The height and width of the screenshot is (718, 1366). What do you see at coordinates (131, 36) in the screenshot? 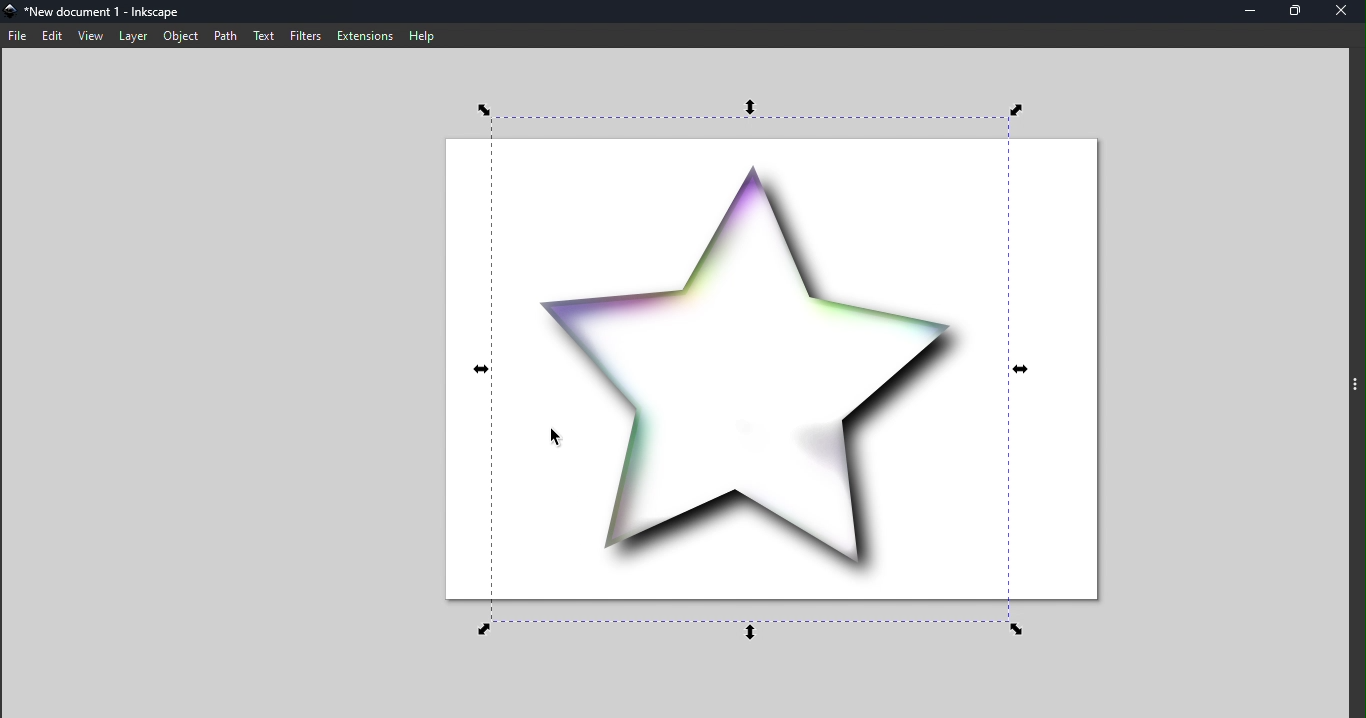
I see `Layer` at bounding box center [131, 36].